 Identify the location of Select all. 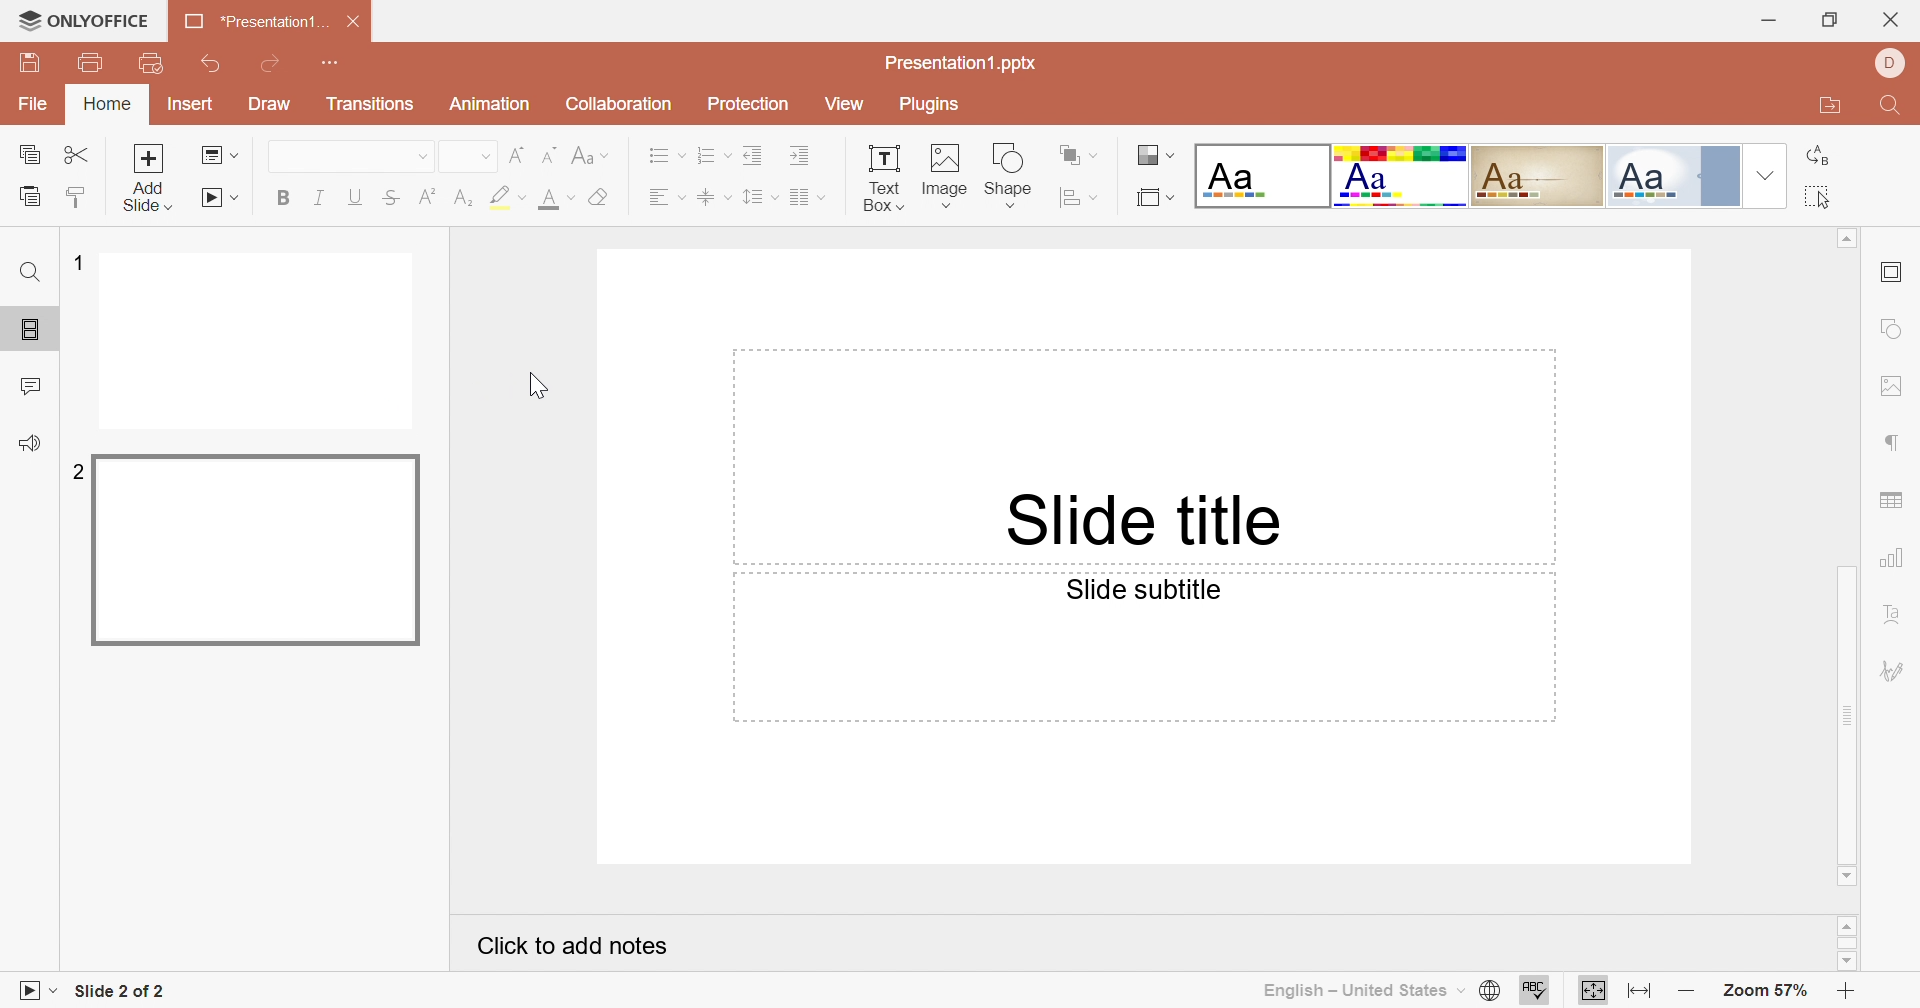
(1818, 199).